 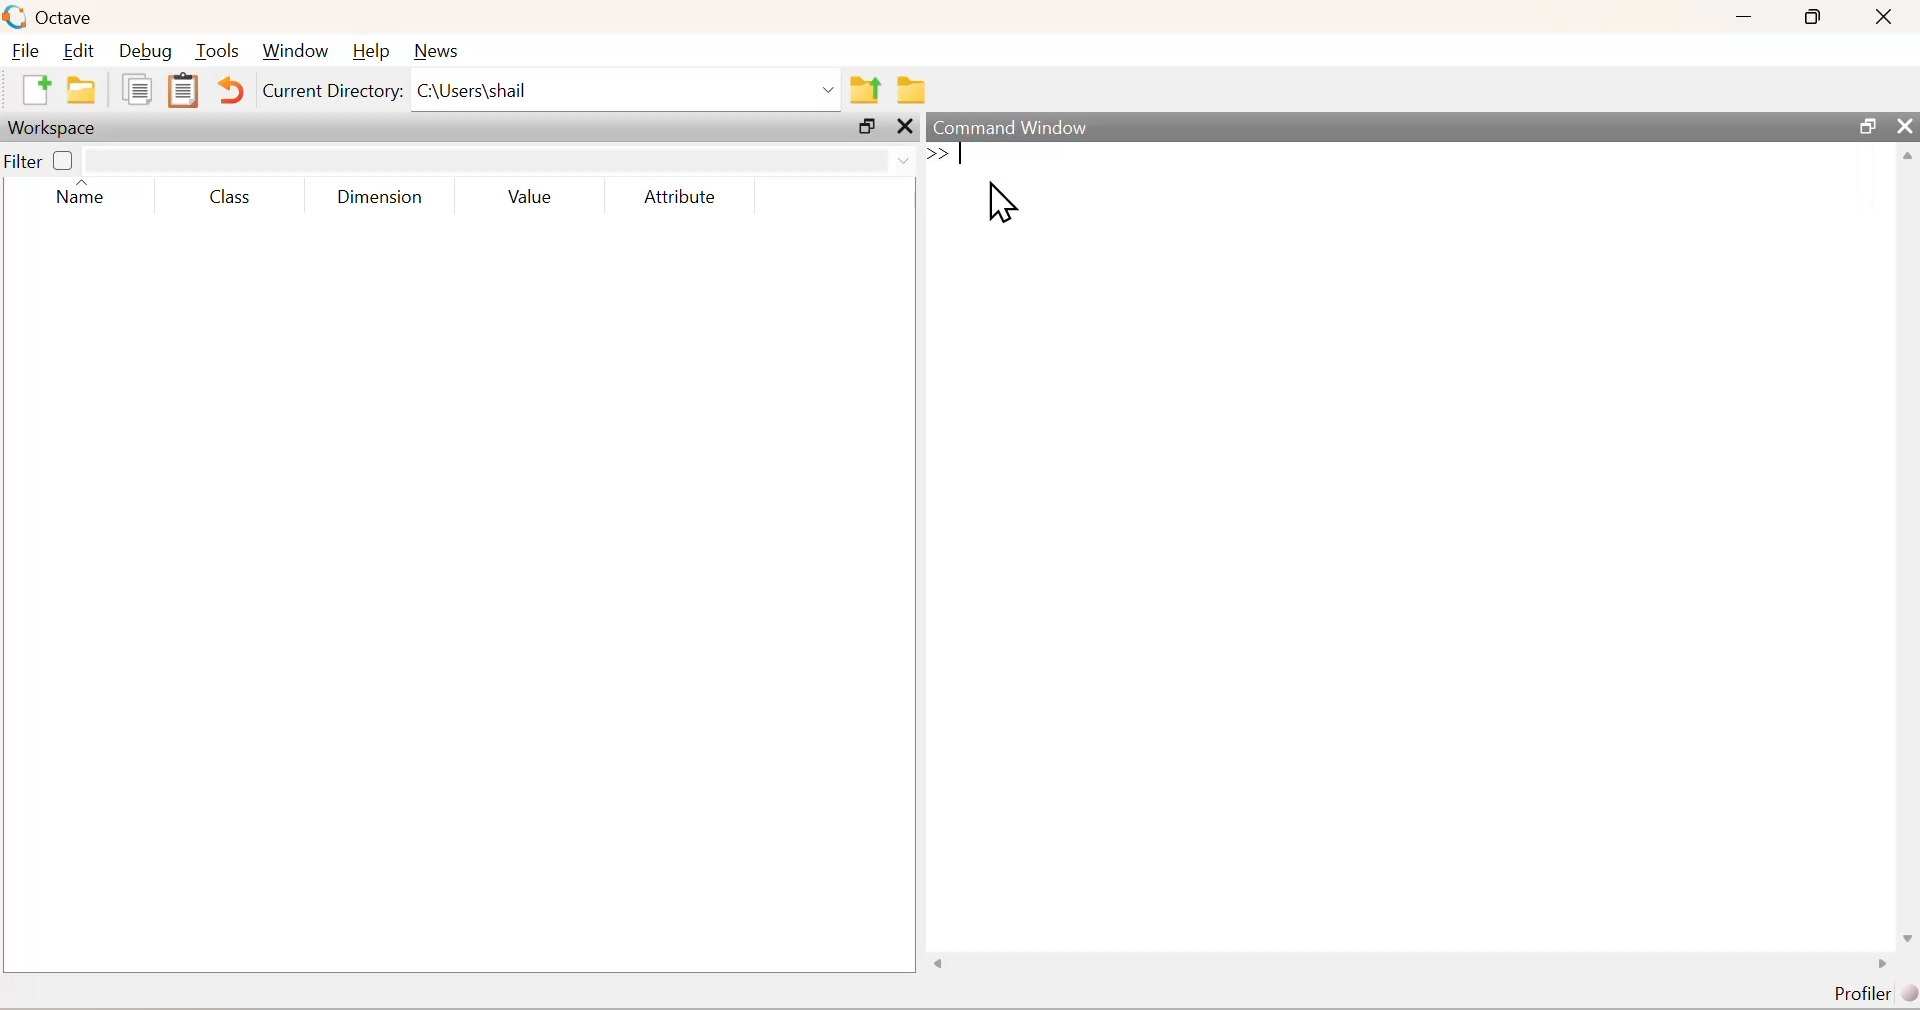 What do you see at coordinates (946, 154) in the screenshot?
I see `stary typing` at bounding box center [946, 154].